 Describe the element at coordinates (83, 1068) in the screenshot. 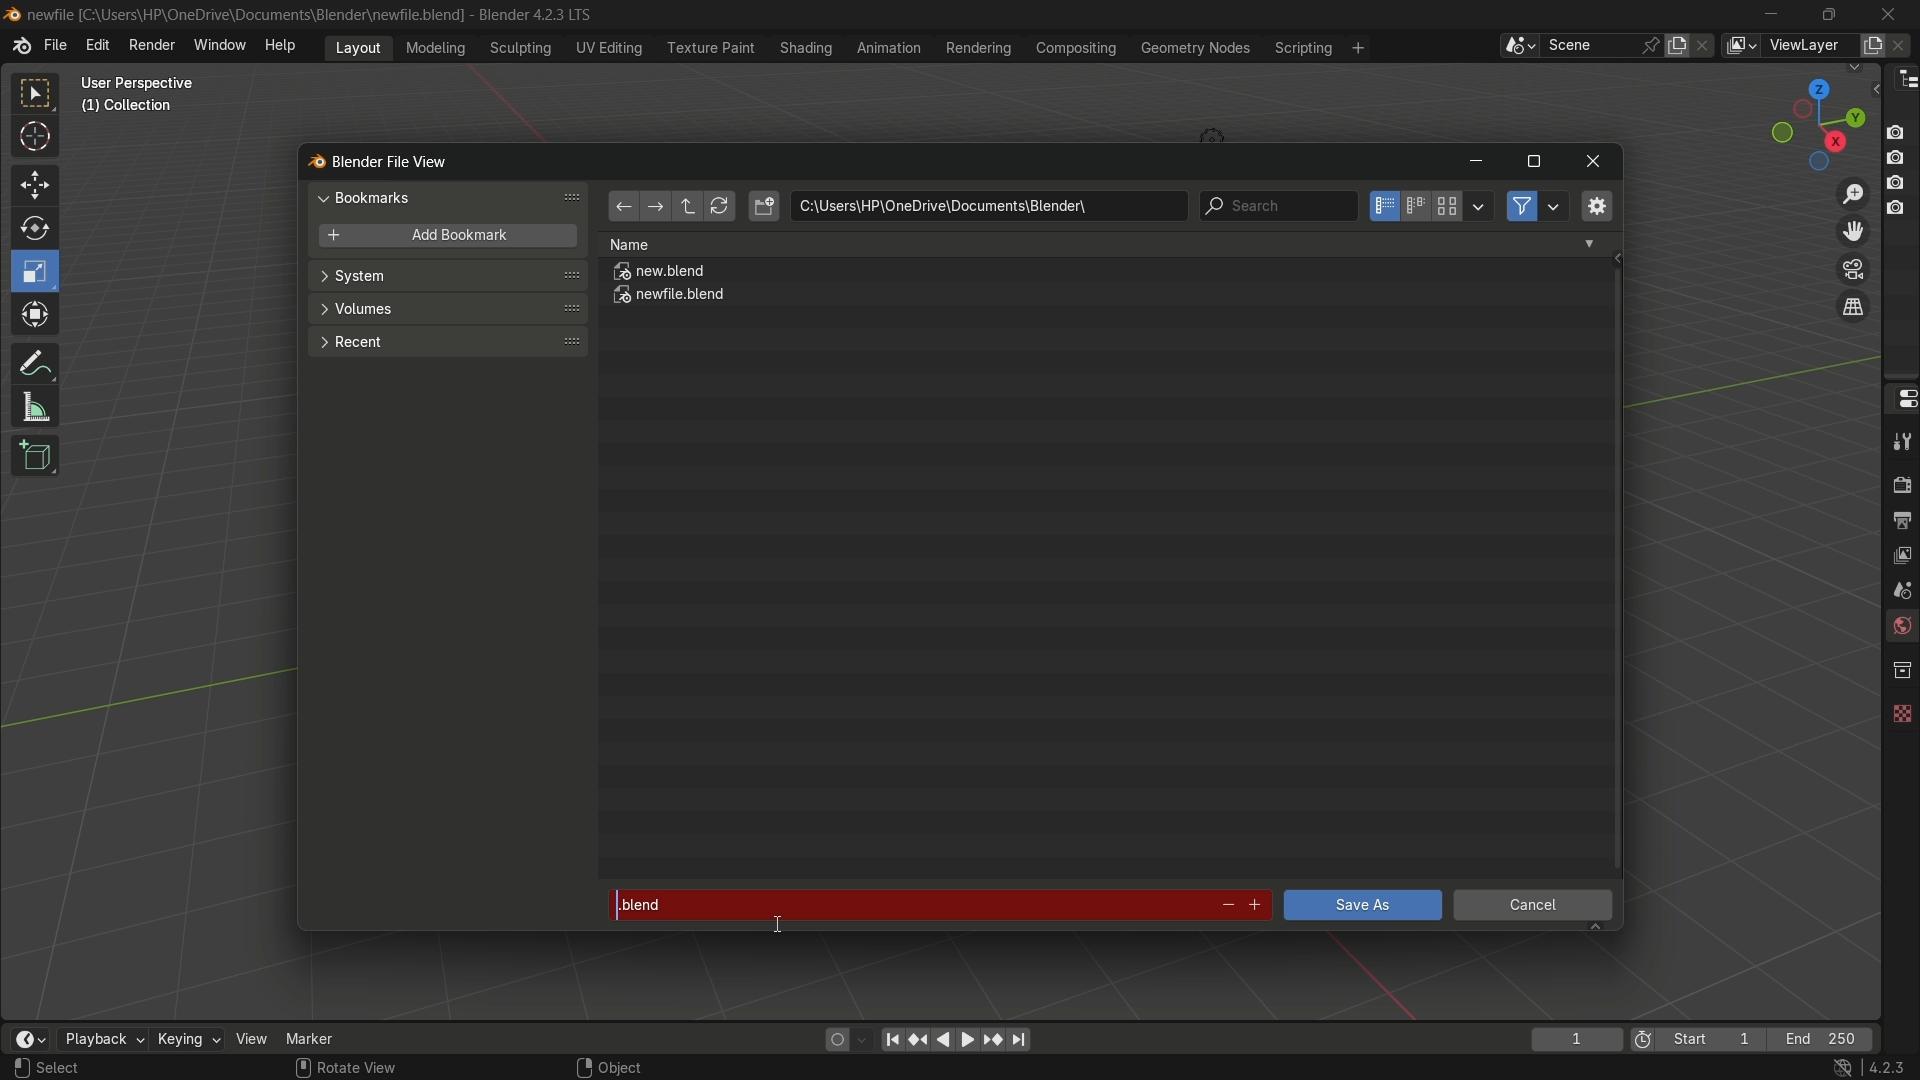

I see `Select` at that location.